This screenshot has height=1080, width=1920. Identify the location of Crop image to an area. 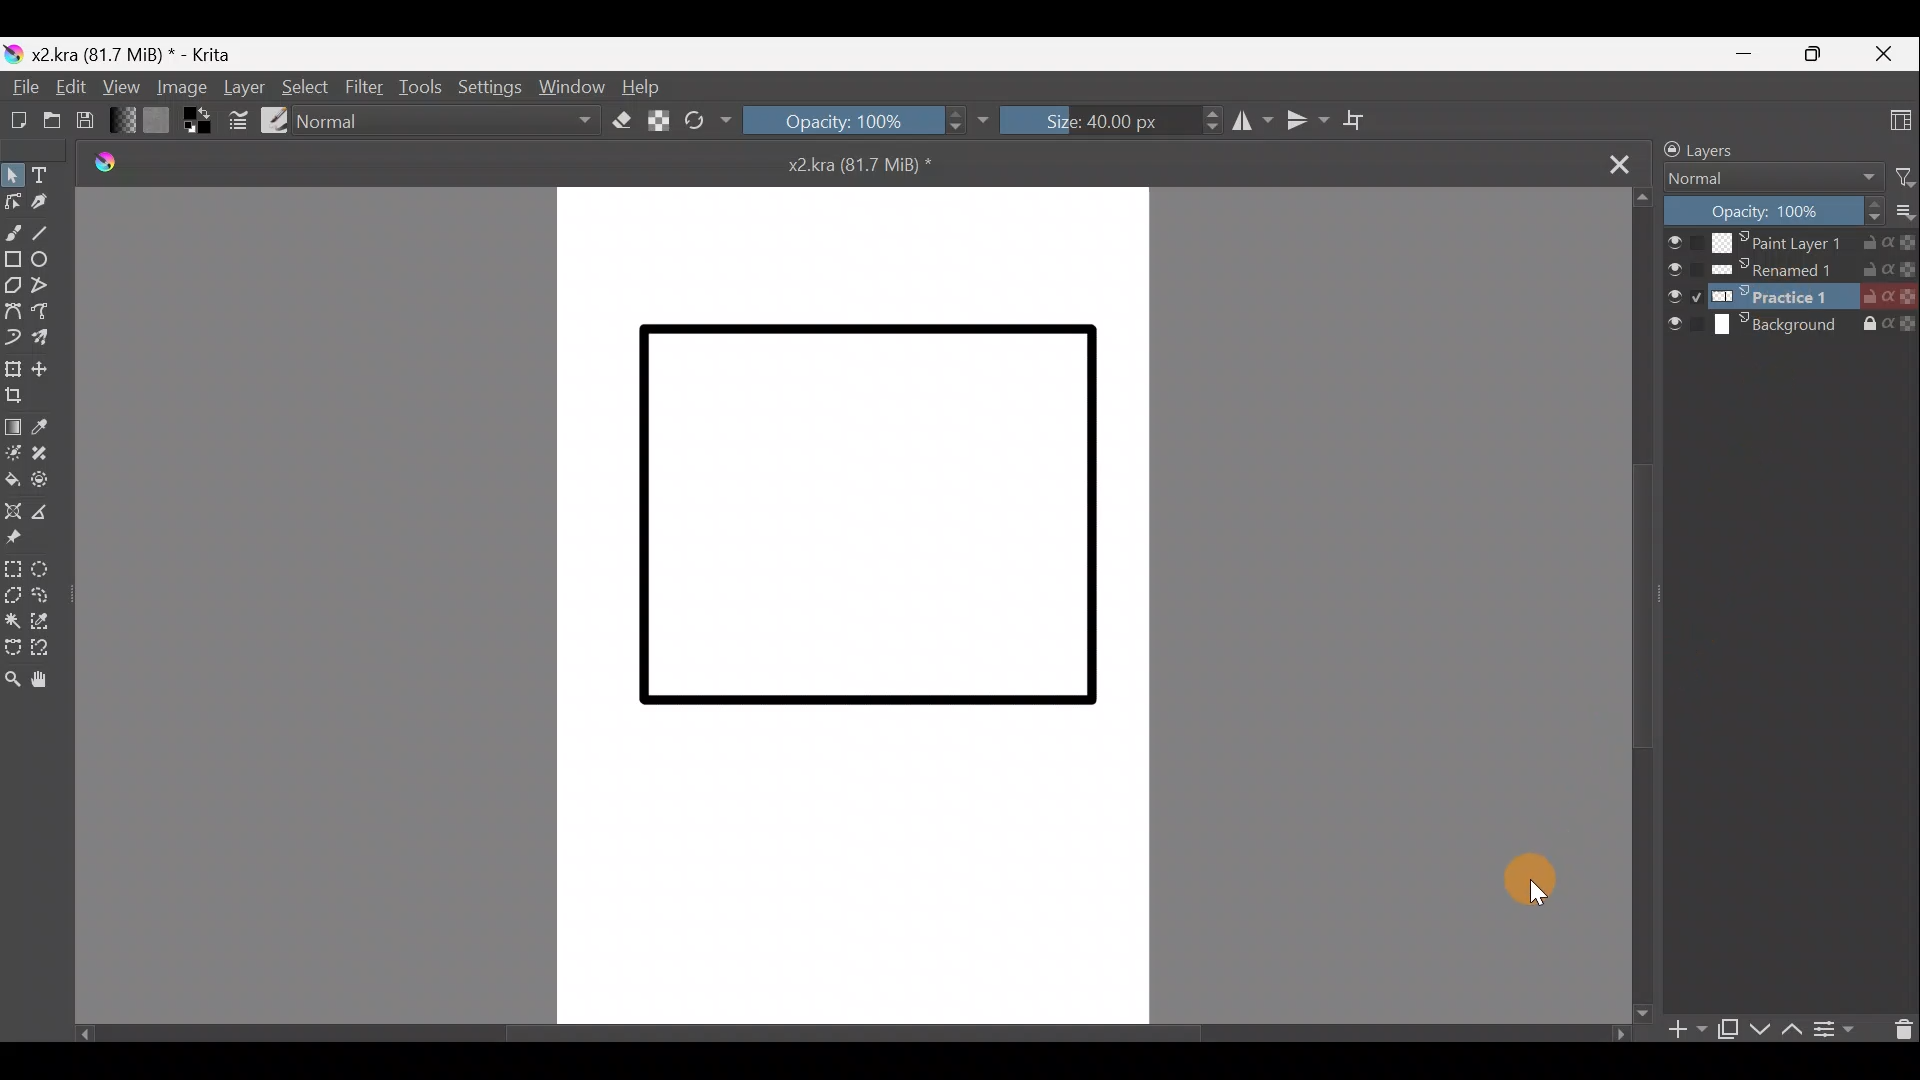
(18, 397).